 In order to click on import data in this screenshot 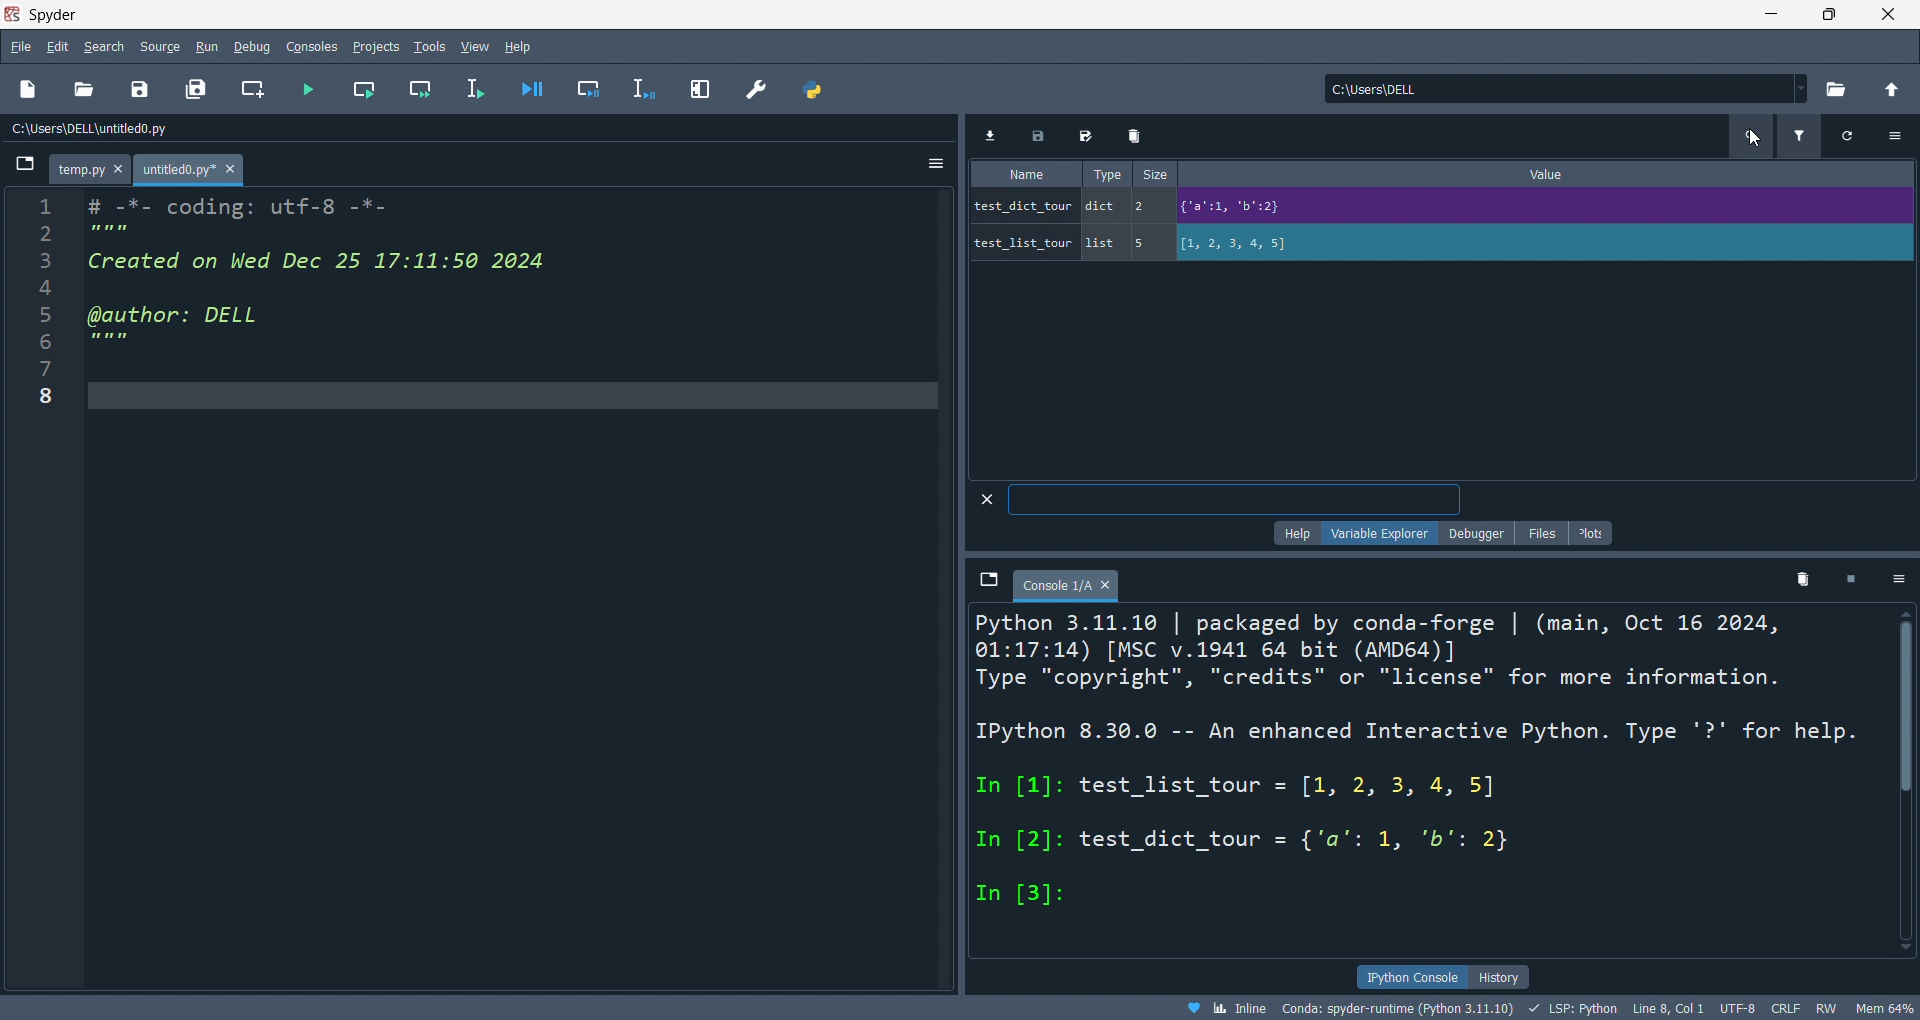, I will do `click(993, 133)`.